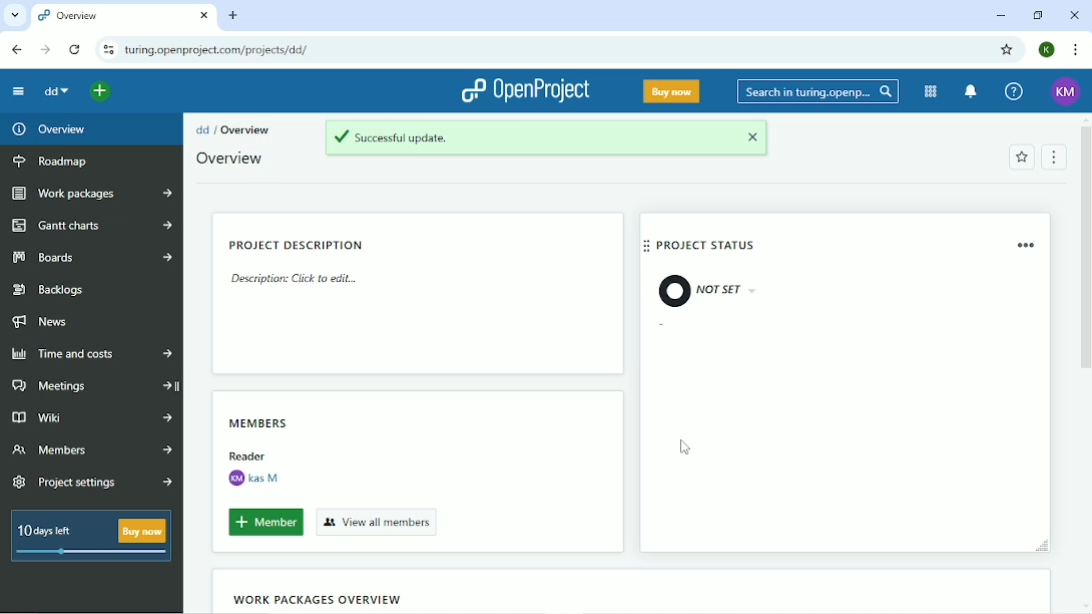 The width and height of the screenshot is (1092, 614). Describe the element at coordinates (94, 385) in the screenshot. I see `Meetings` at that location.